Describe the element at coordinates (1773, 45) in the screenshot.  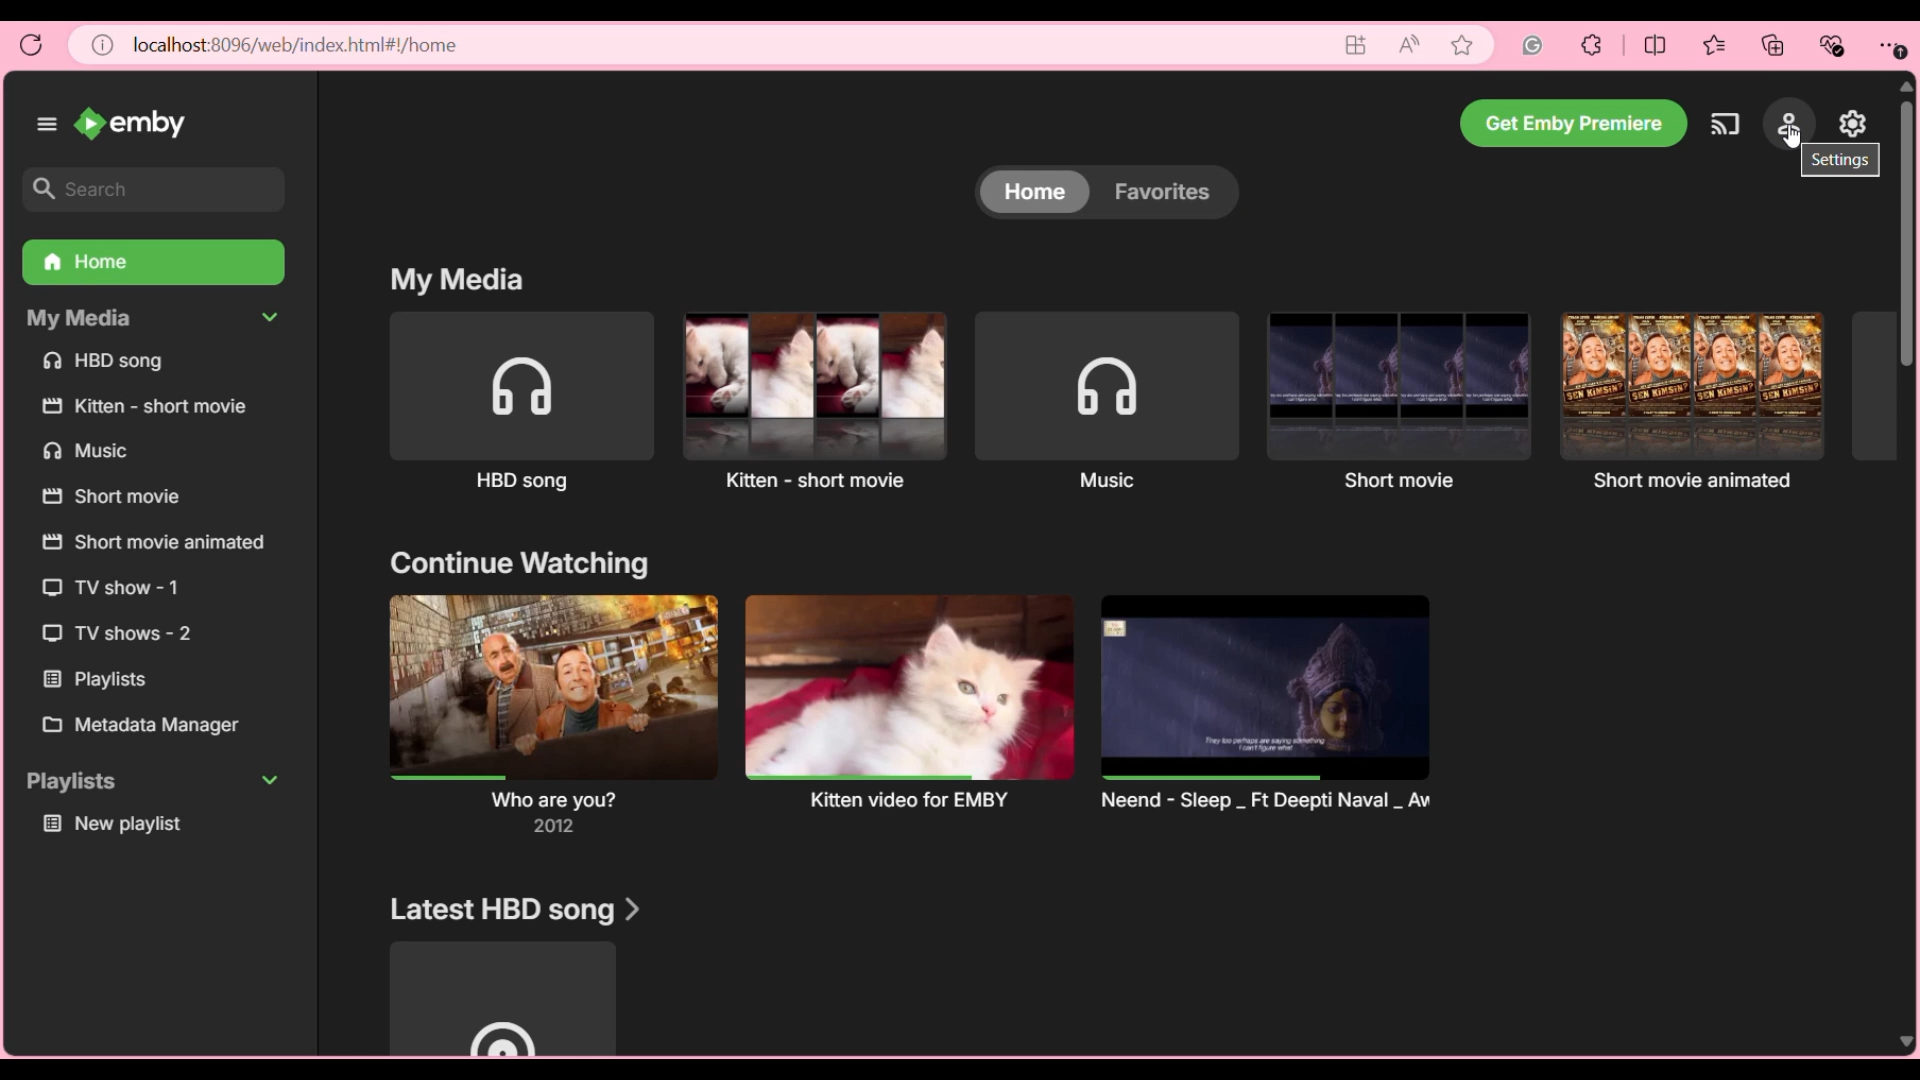
I see `Browser collections` at that location.